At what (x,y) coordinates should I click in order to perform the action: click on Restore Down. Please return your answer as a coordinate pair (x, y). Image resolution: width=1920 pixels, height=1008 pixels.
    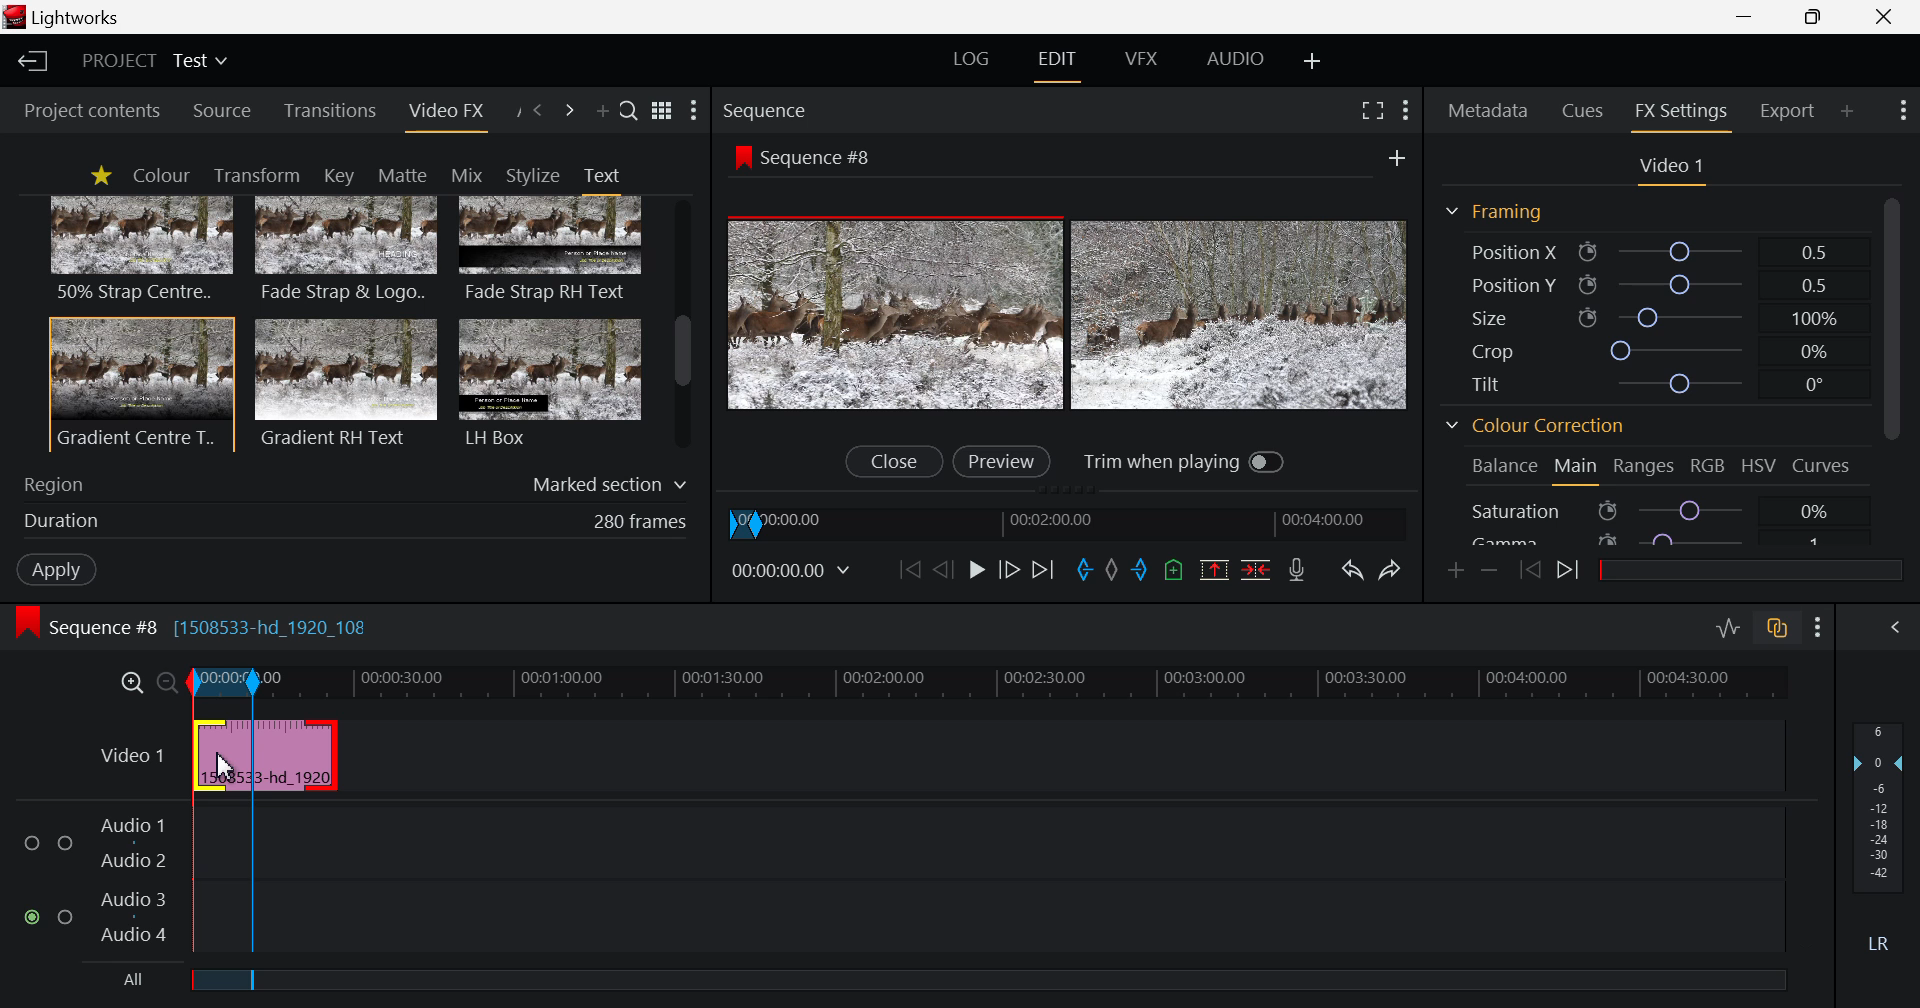
    Looking at the image, I should click on (1748, 17).